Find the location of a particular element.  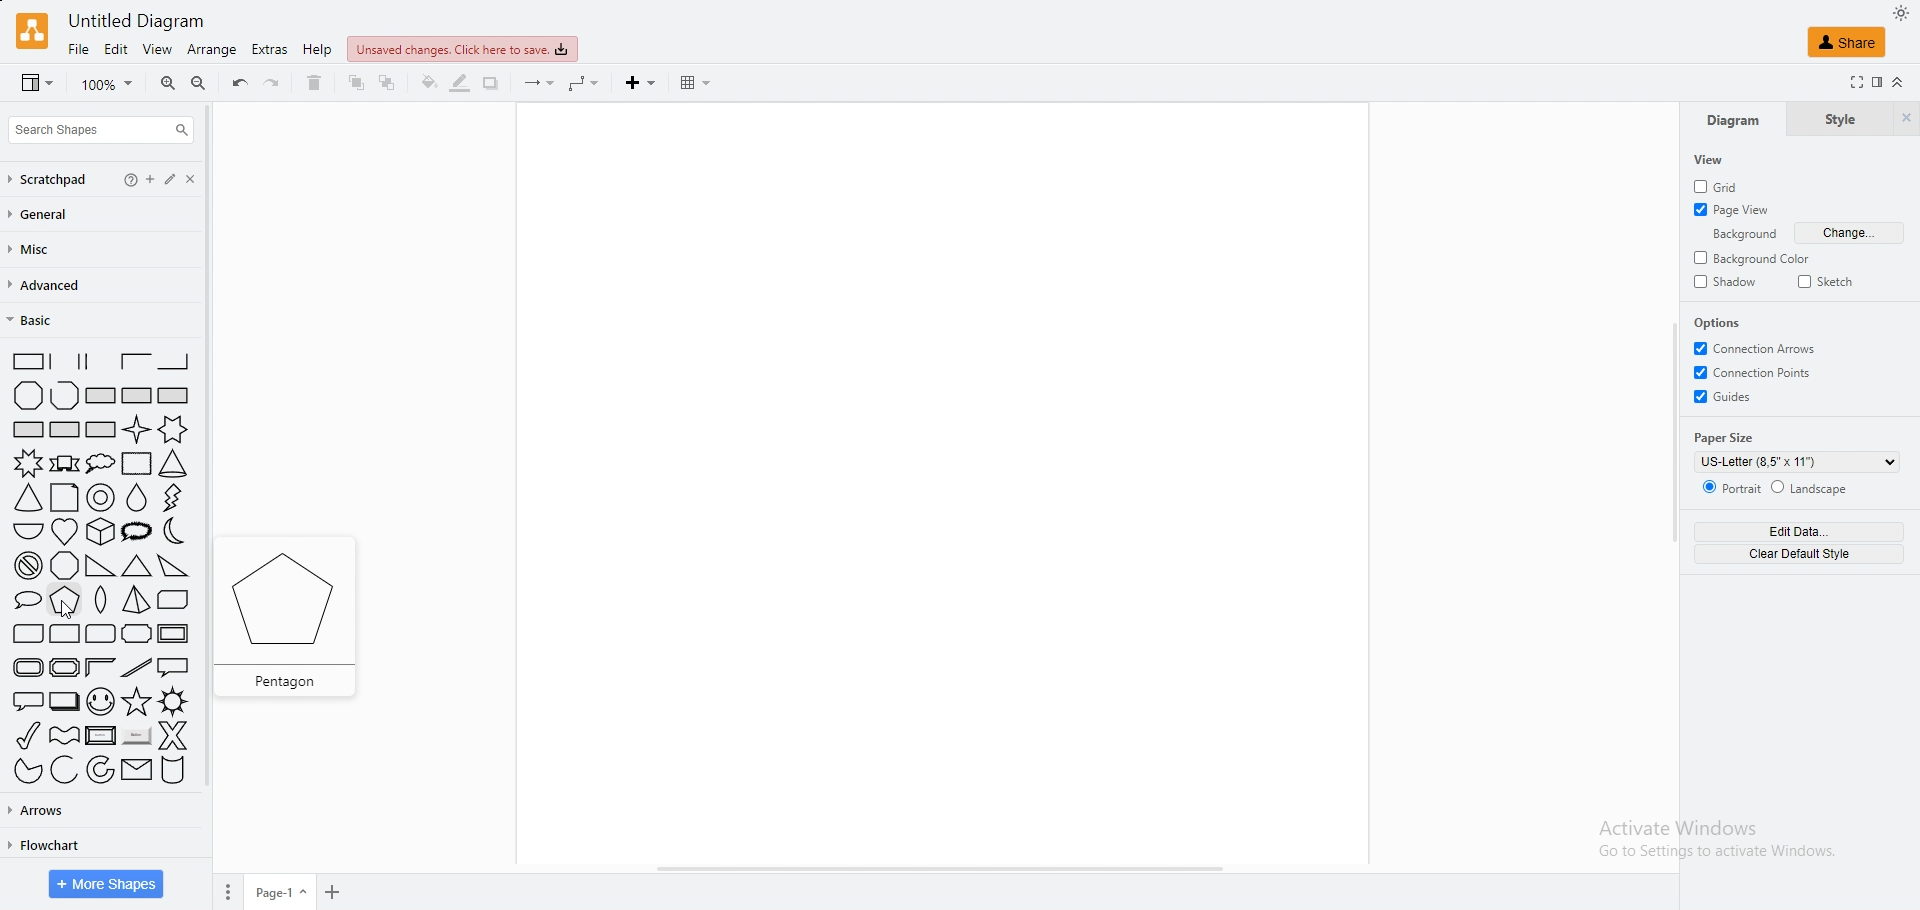

view is located at coordinates (1712, 160).